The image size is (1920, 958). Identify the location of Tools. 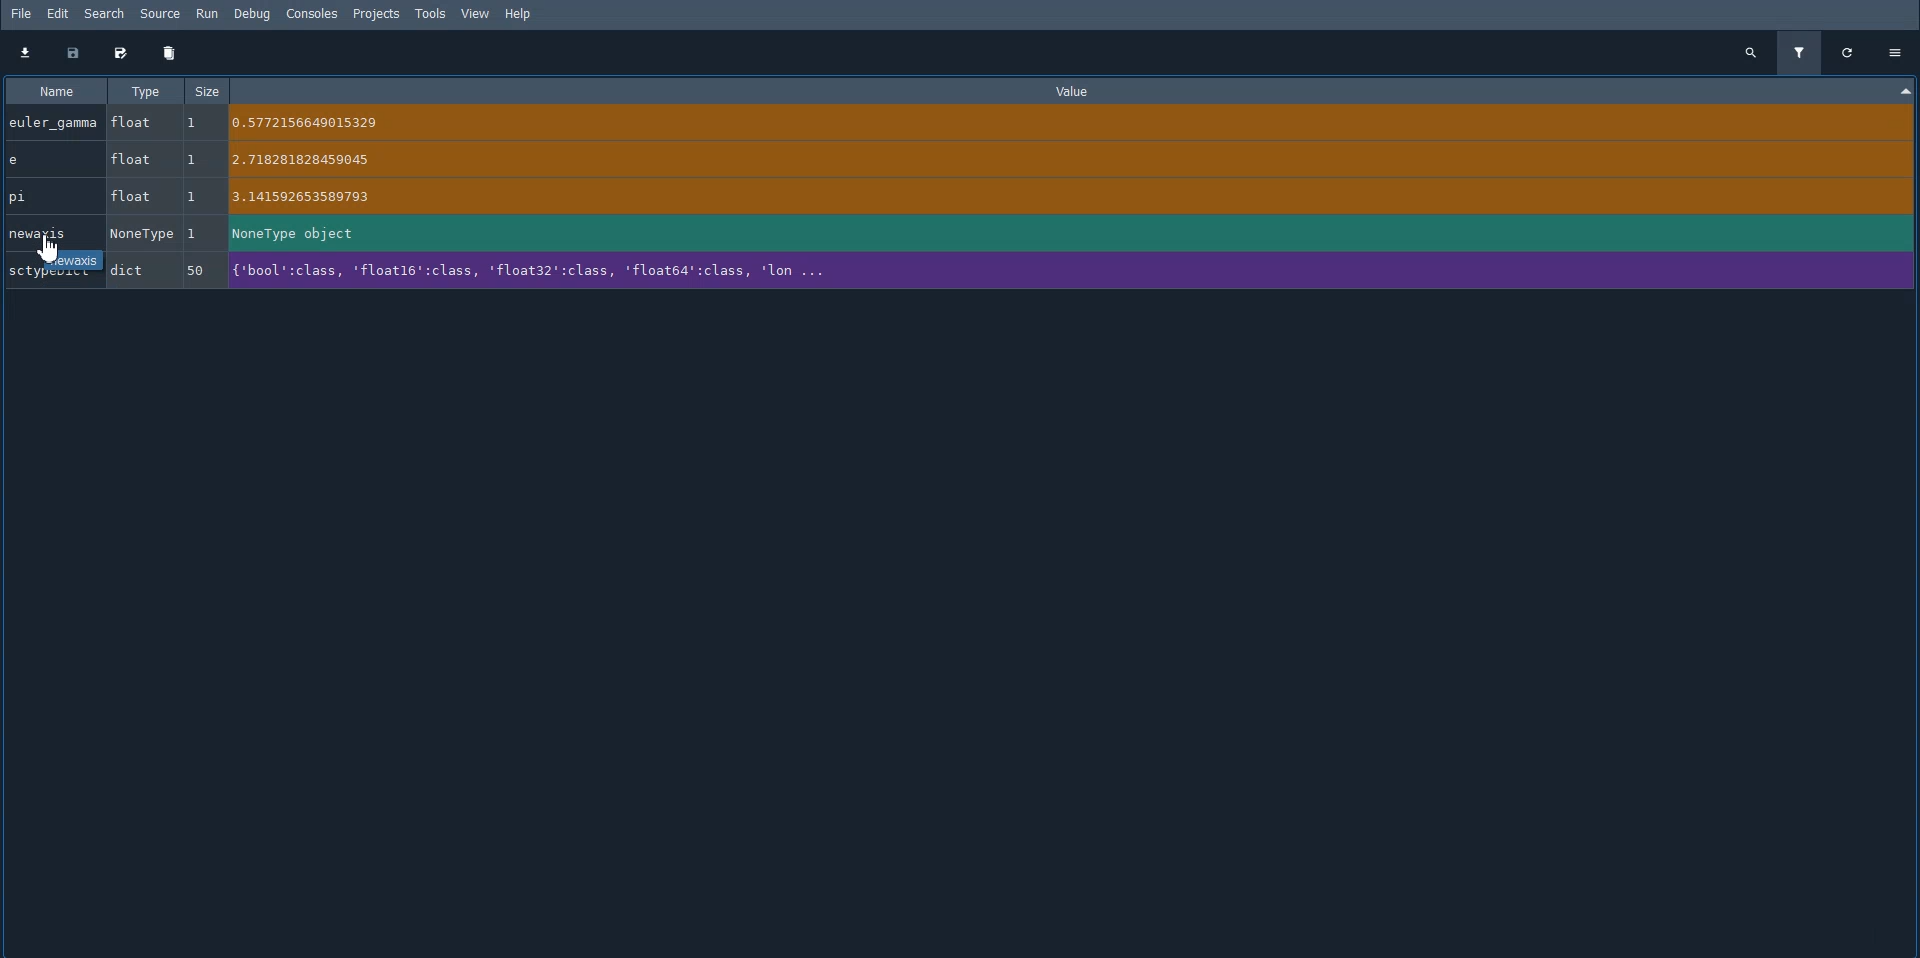
(431, 14).